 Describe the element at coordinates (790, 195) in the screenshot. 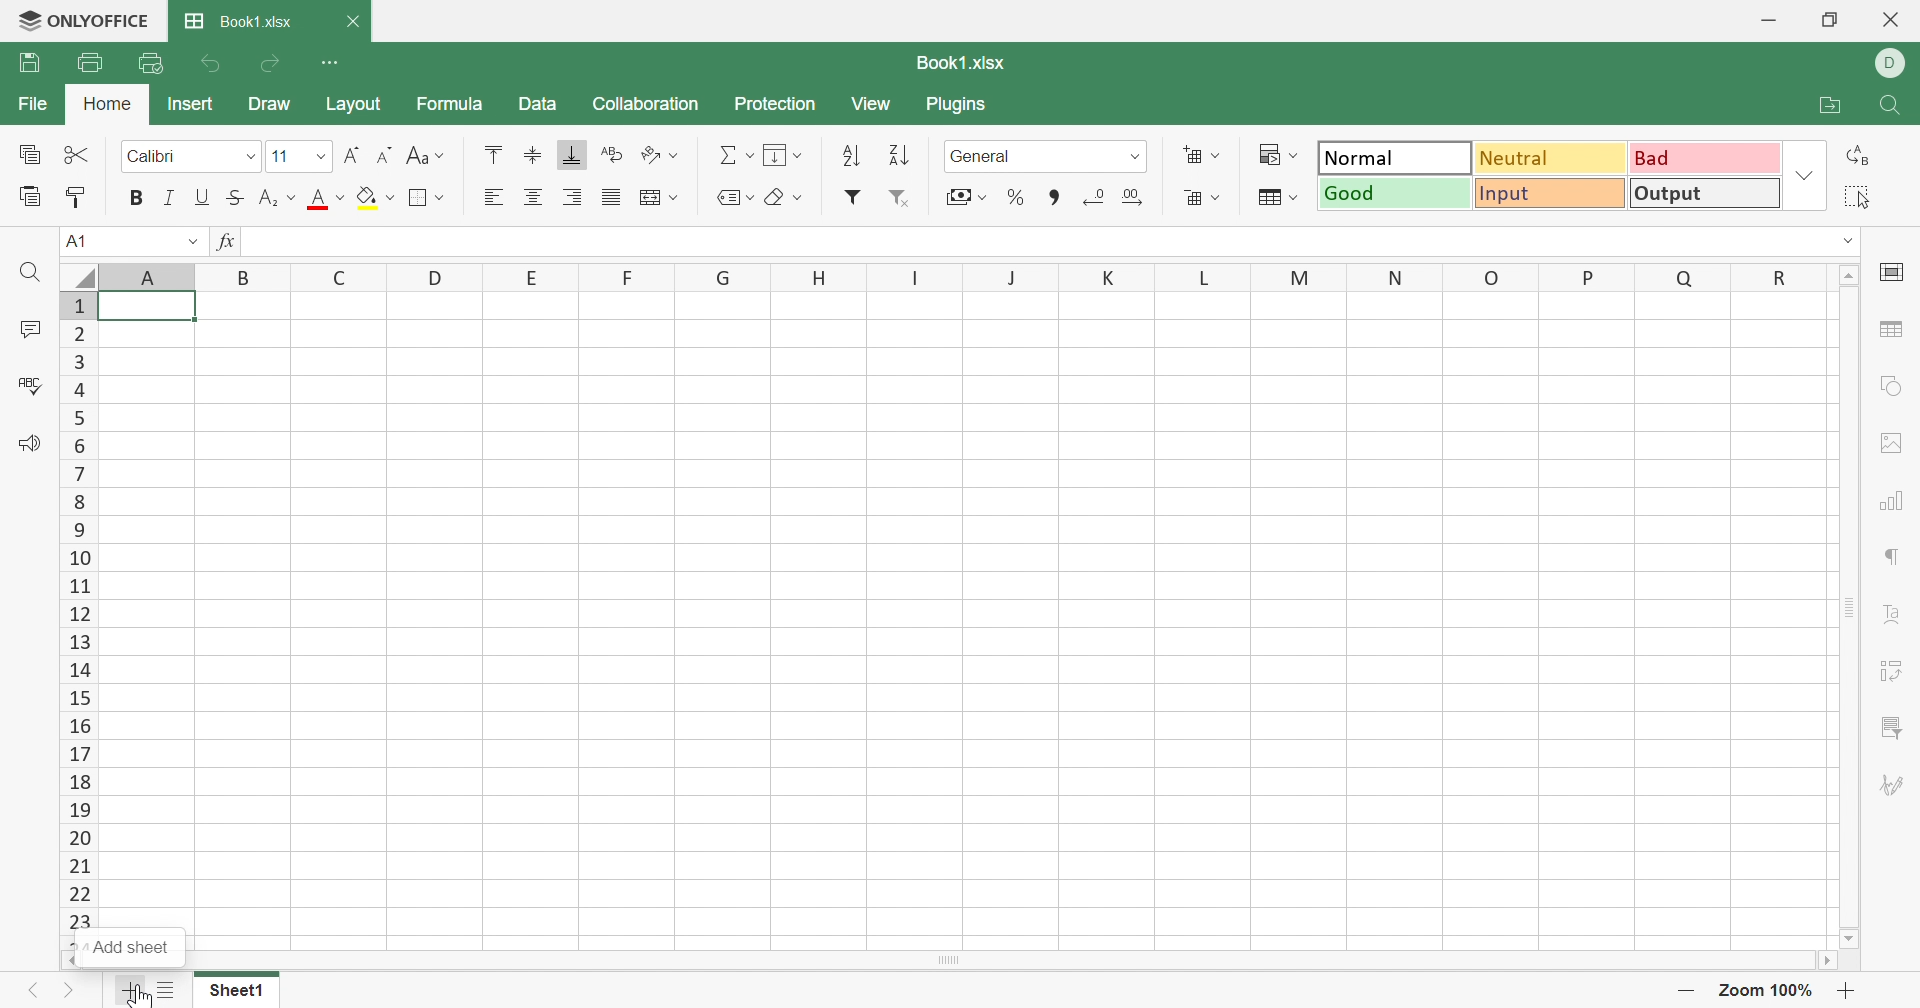

I see `Clear` at that location.